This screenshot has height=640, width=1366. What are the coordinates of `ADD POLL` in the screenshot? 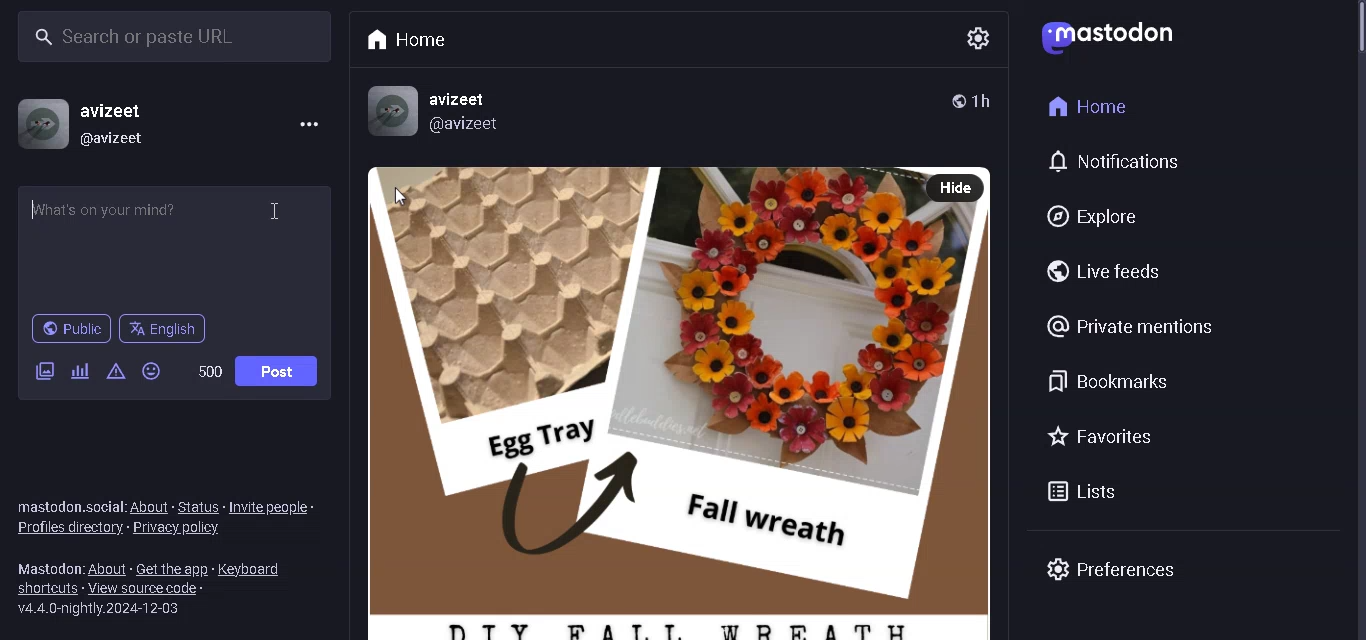 It's located at (79, 372).